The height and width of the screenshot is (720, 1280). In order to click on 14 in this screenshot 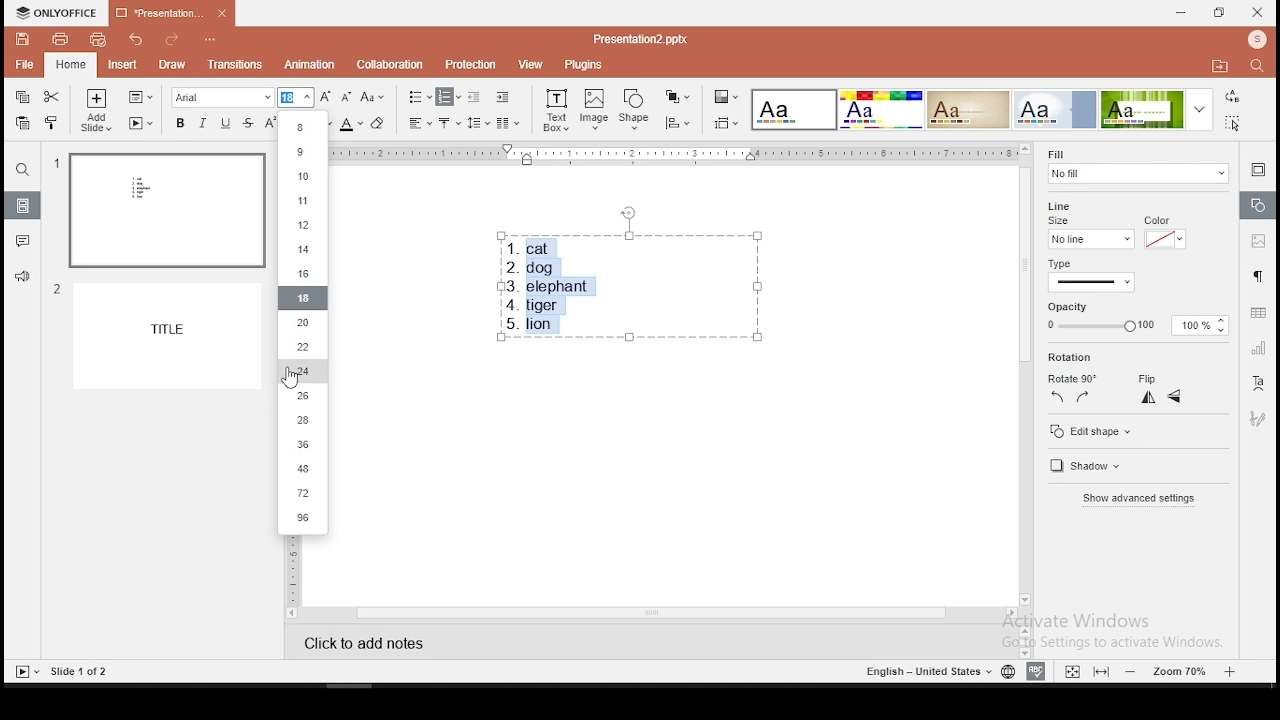, I will do `click(304, 249)`.